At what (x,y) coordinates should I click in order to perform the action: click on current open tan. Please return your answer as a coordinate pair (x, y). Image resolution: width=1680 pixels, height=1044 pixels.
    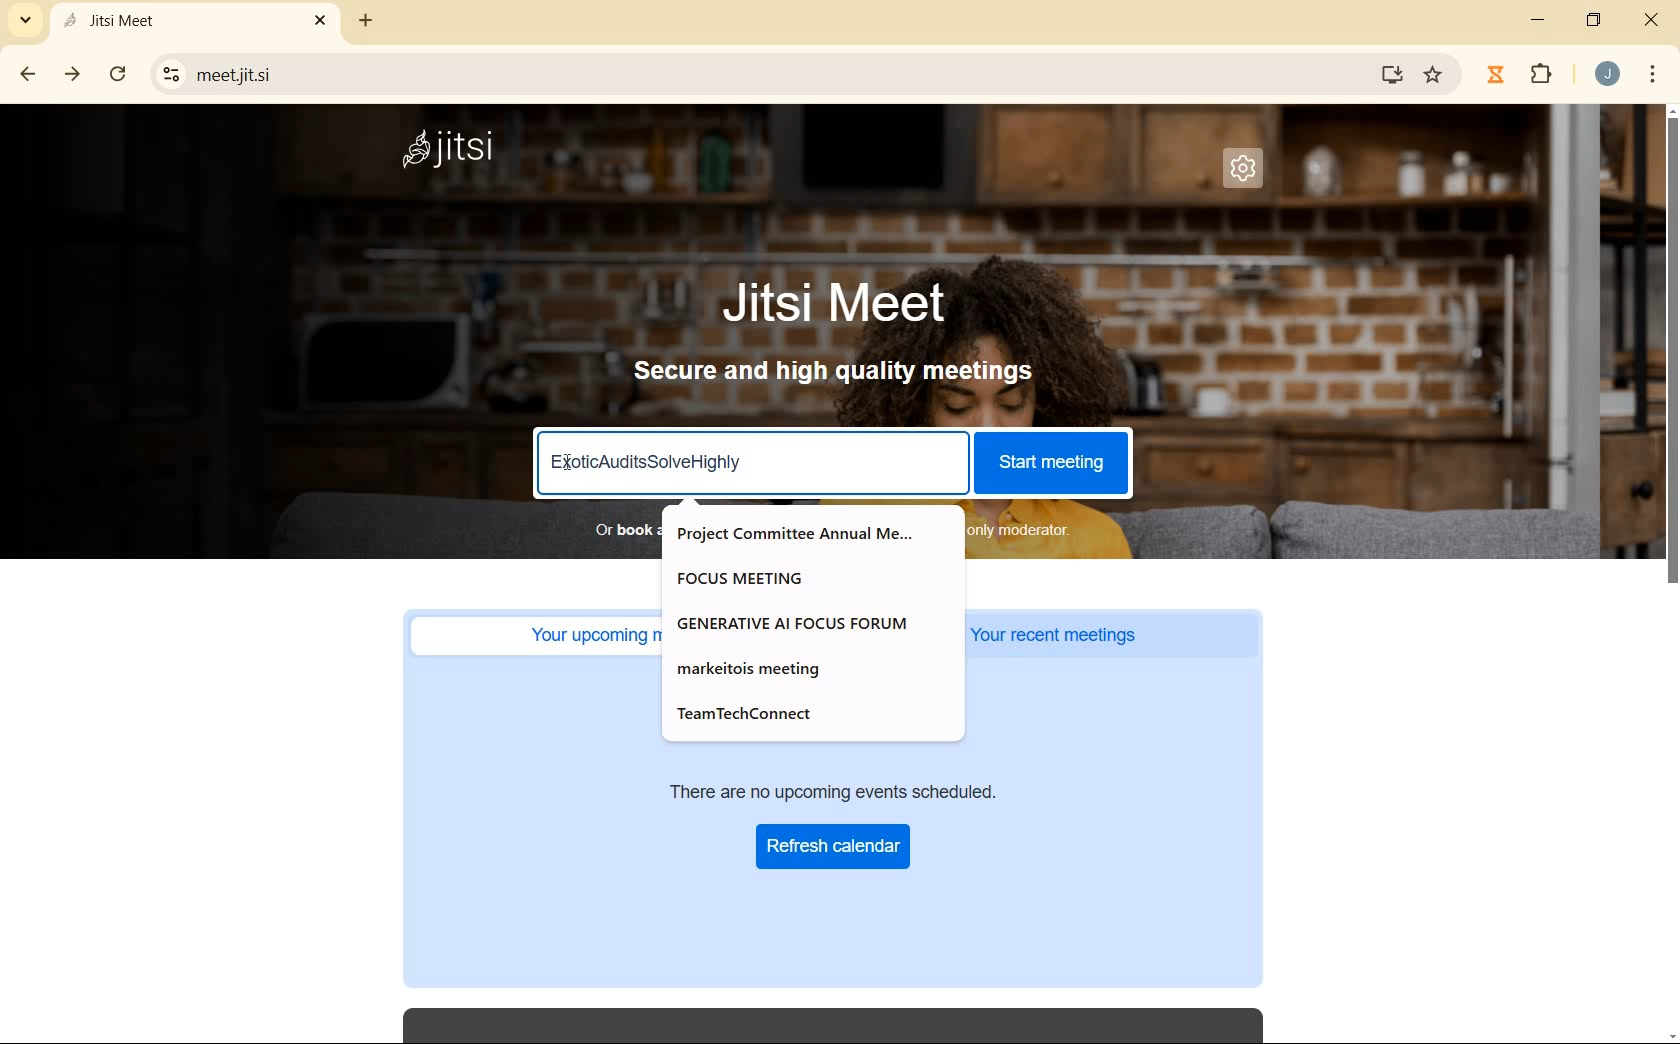
    Looking at the image, I should click on (199, 21).